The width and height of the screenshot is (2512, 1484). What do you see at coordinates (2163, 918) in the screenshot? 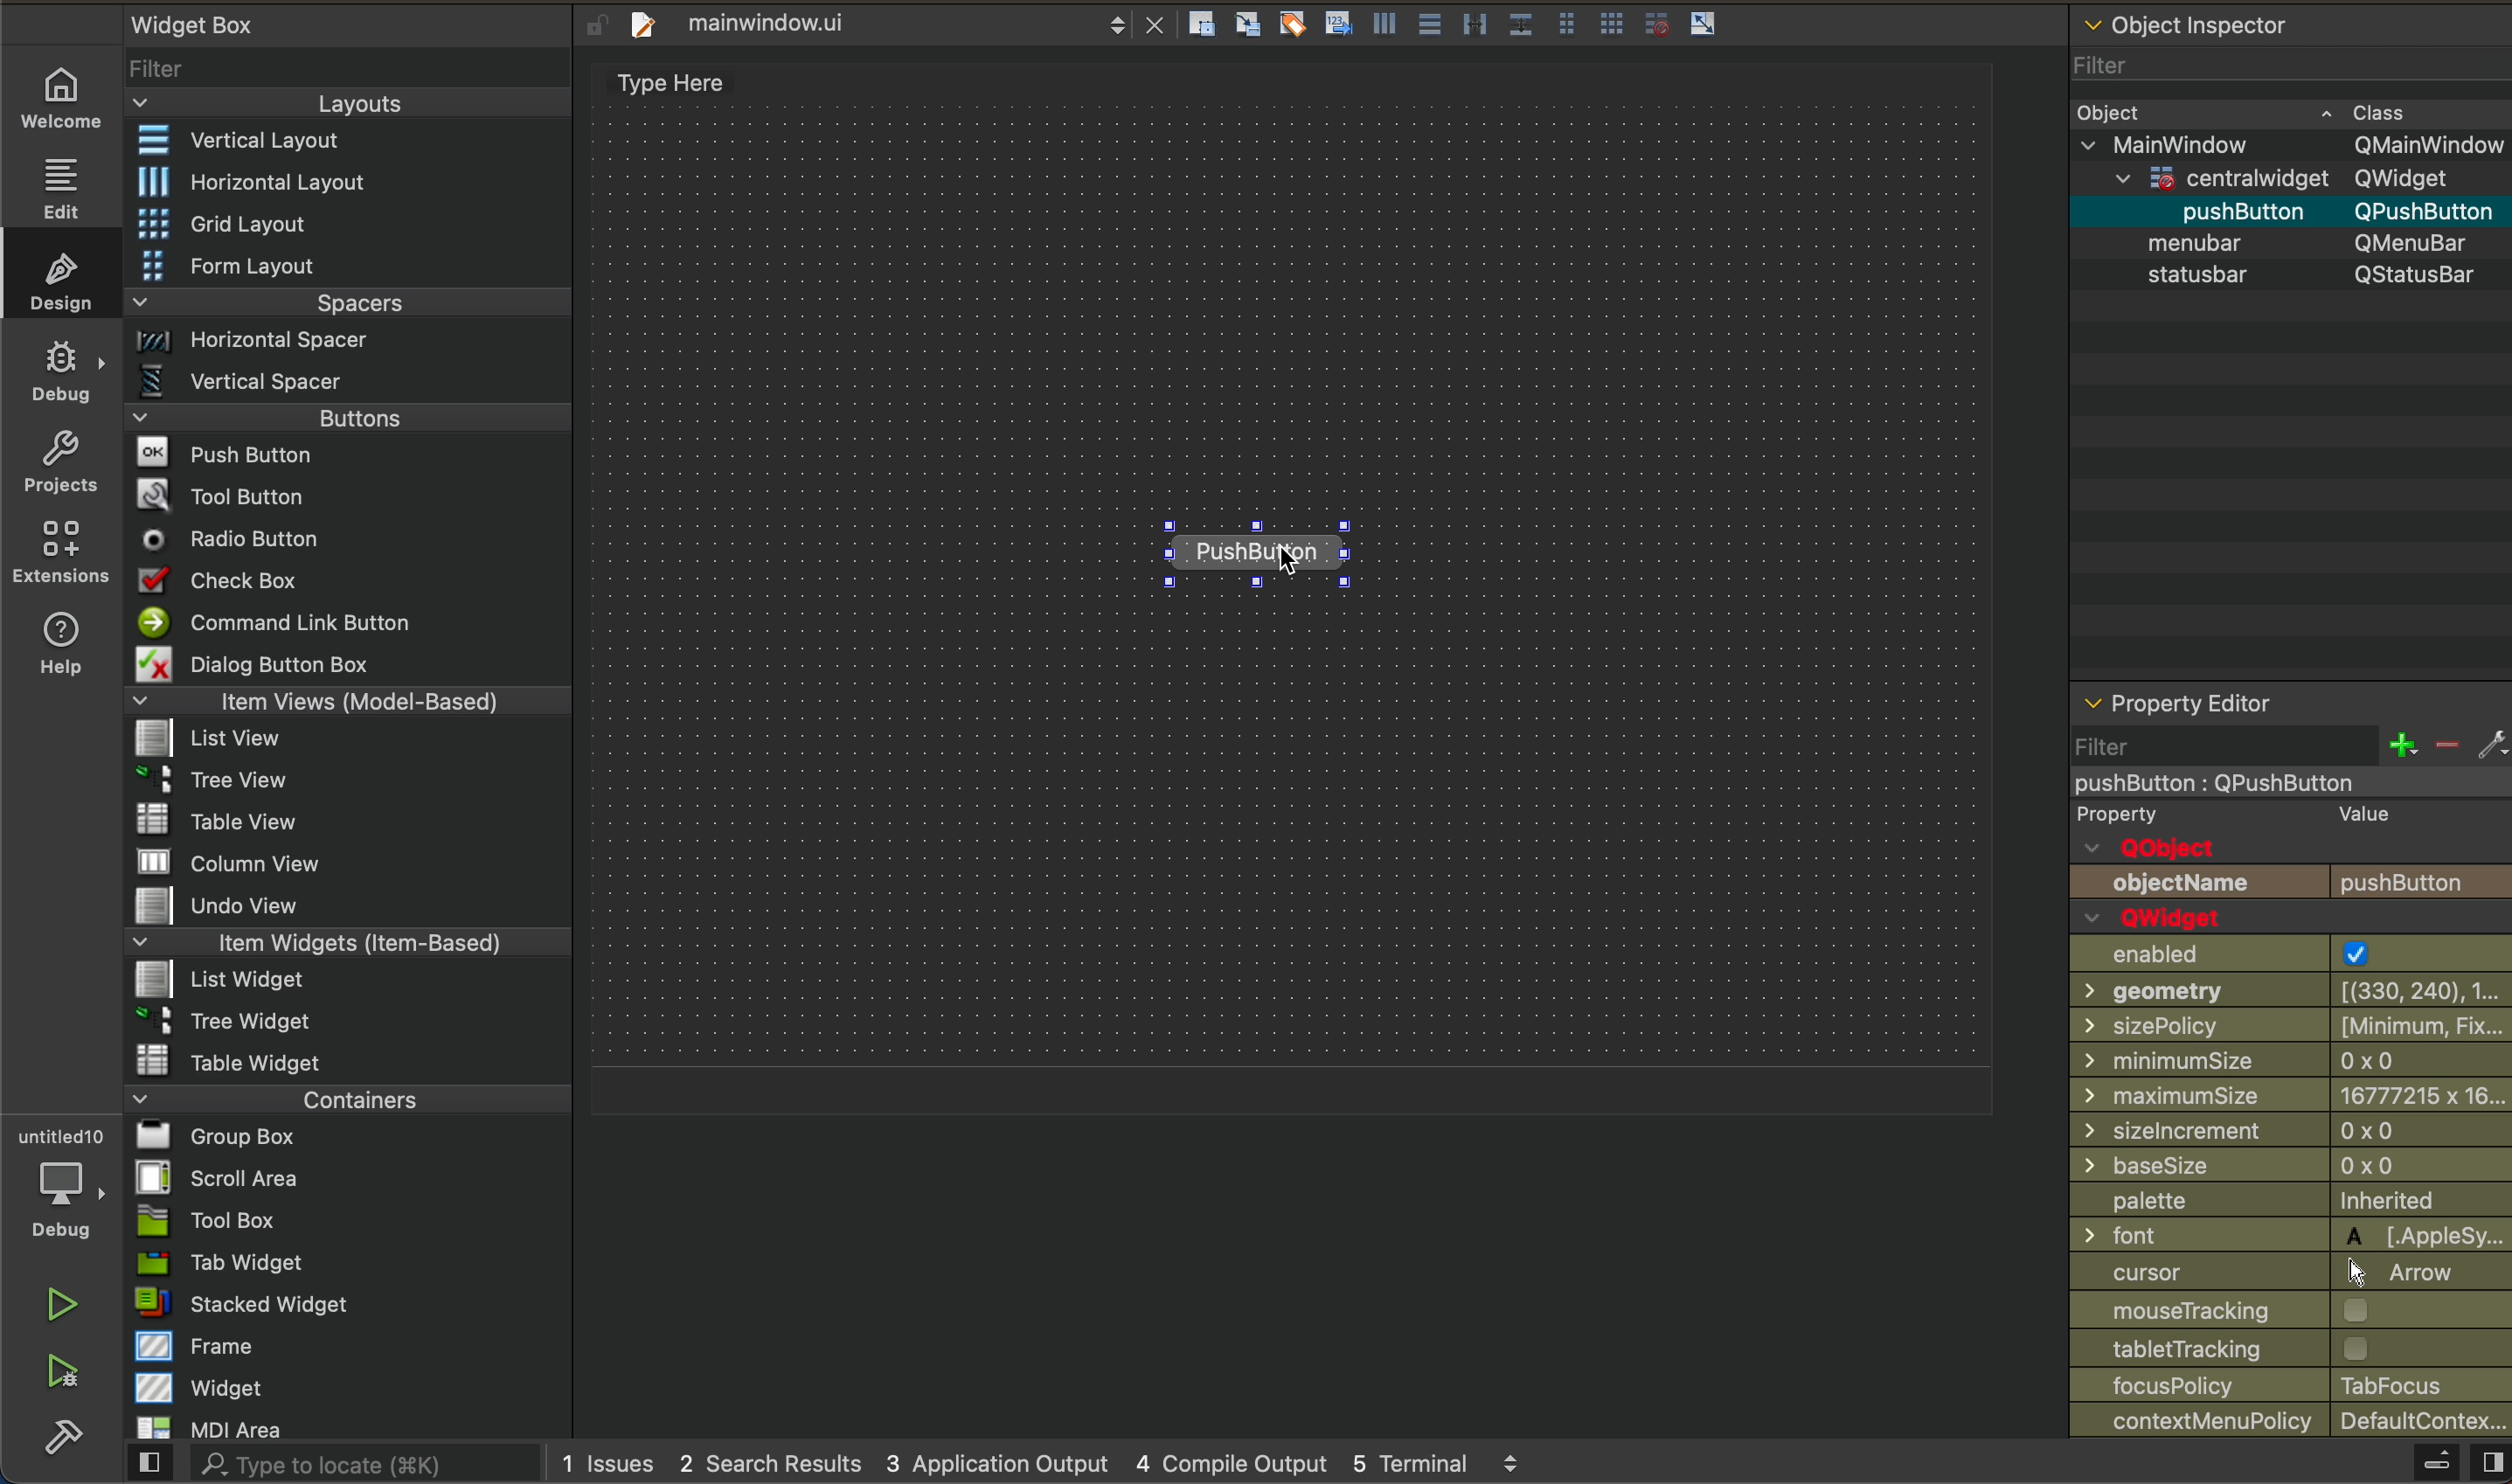
I see `Qwidget` at bounding box center [2163, 918].